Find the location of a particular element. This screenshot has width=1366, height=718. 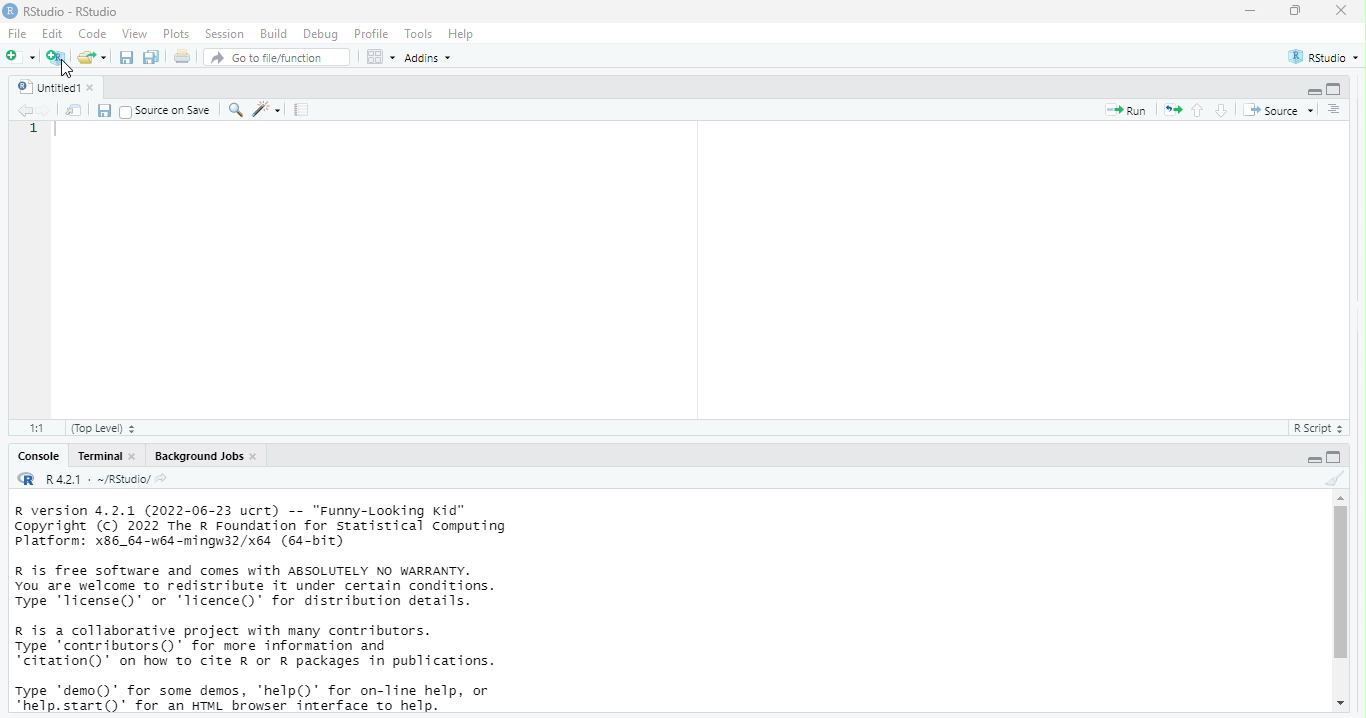

view is located at coordinates (133, 34).